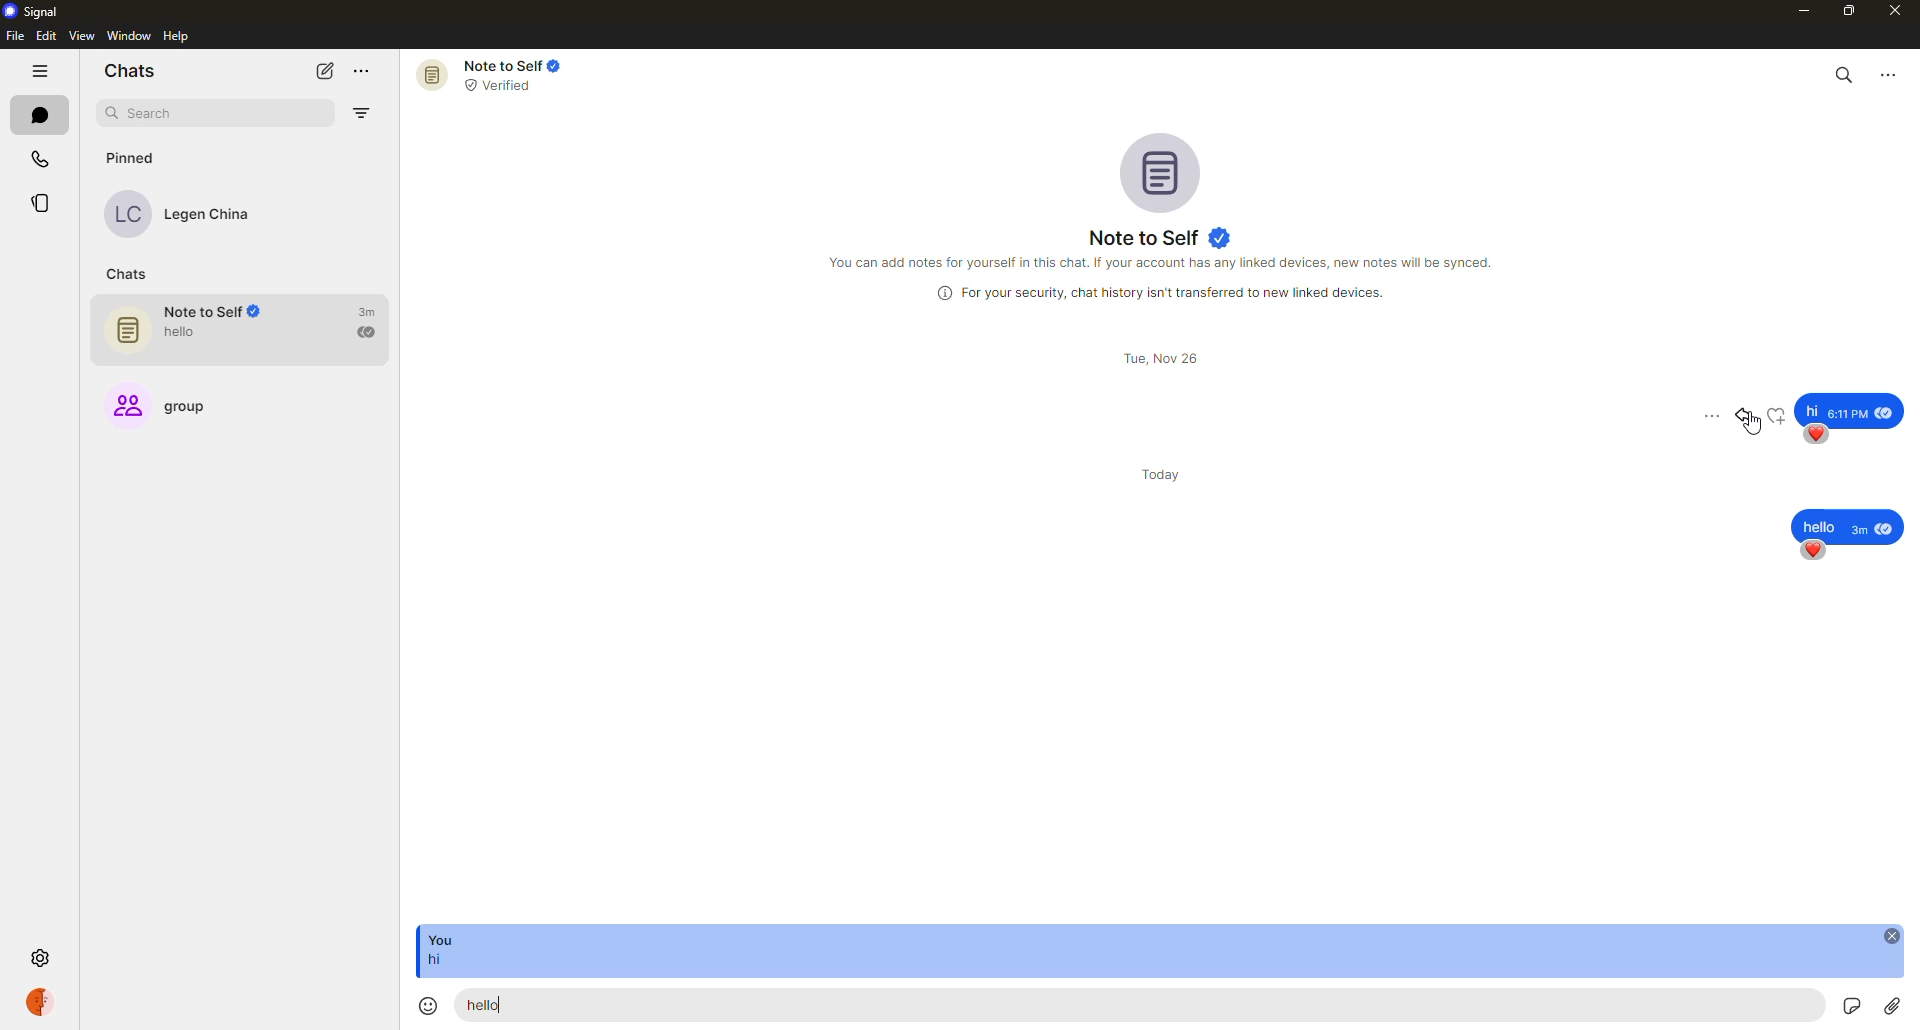 The width and height of the screenshot is (1920, 1030). What do you see at coordinates (1844, 13) in the screenshot?
I see `maximize` at bounding box center [1844, 13].